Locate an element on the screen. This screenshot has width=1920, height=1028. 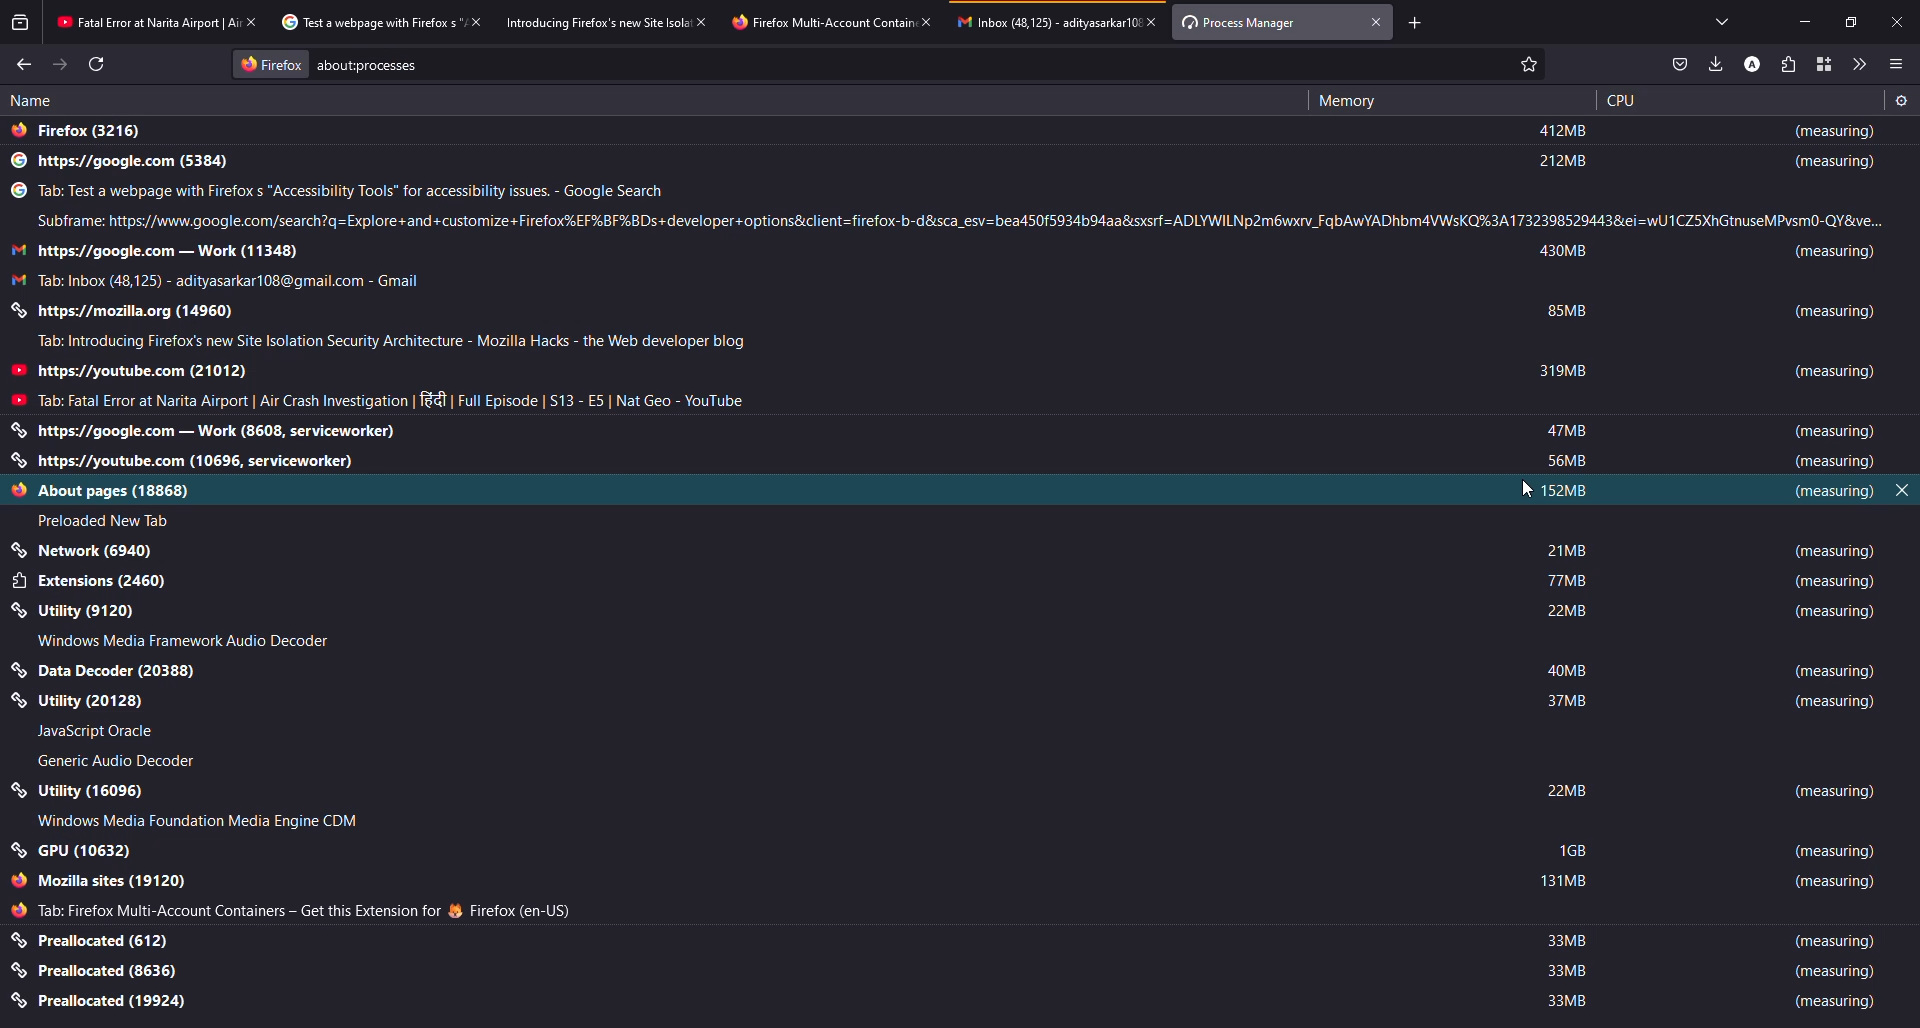
more tools is located at coordinates (1857, 65).